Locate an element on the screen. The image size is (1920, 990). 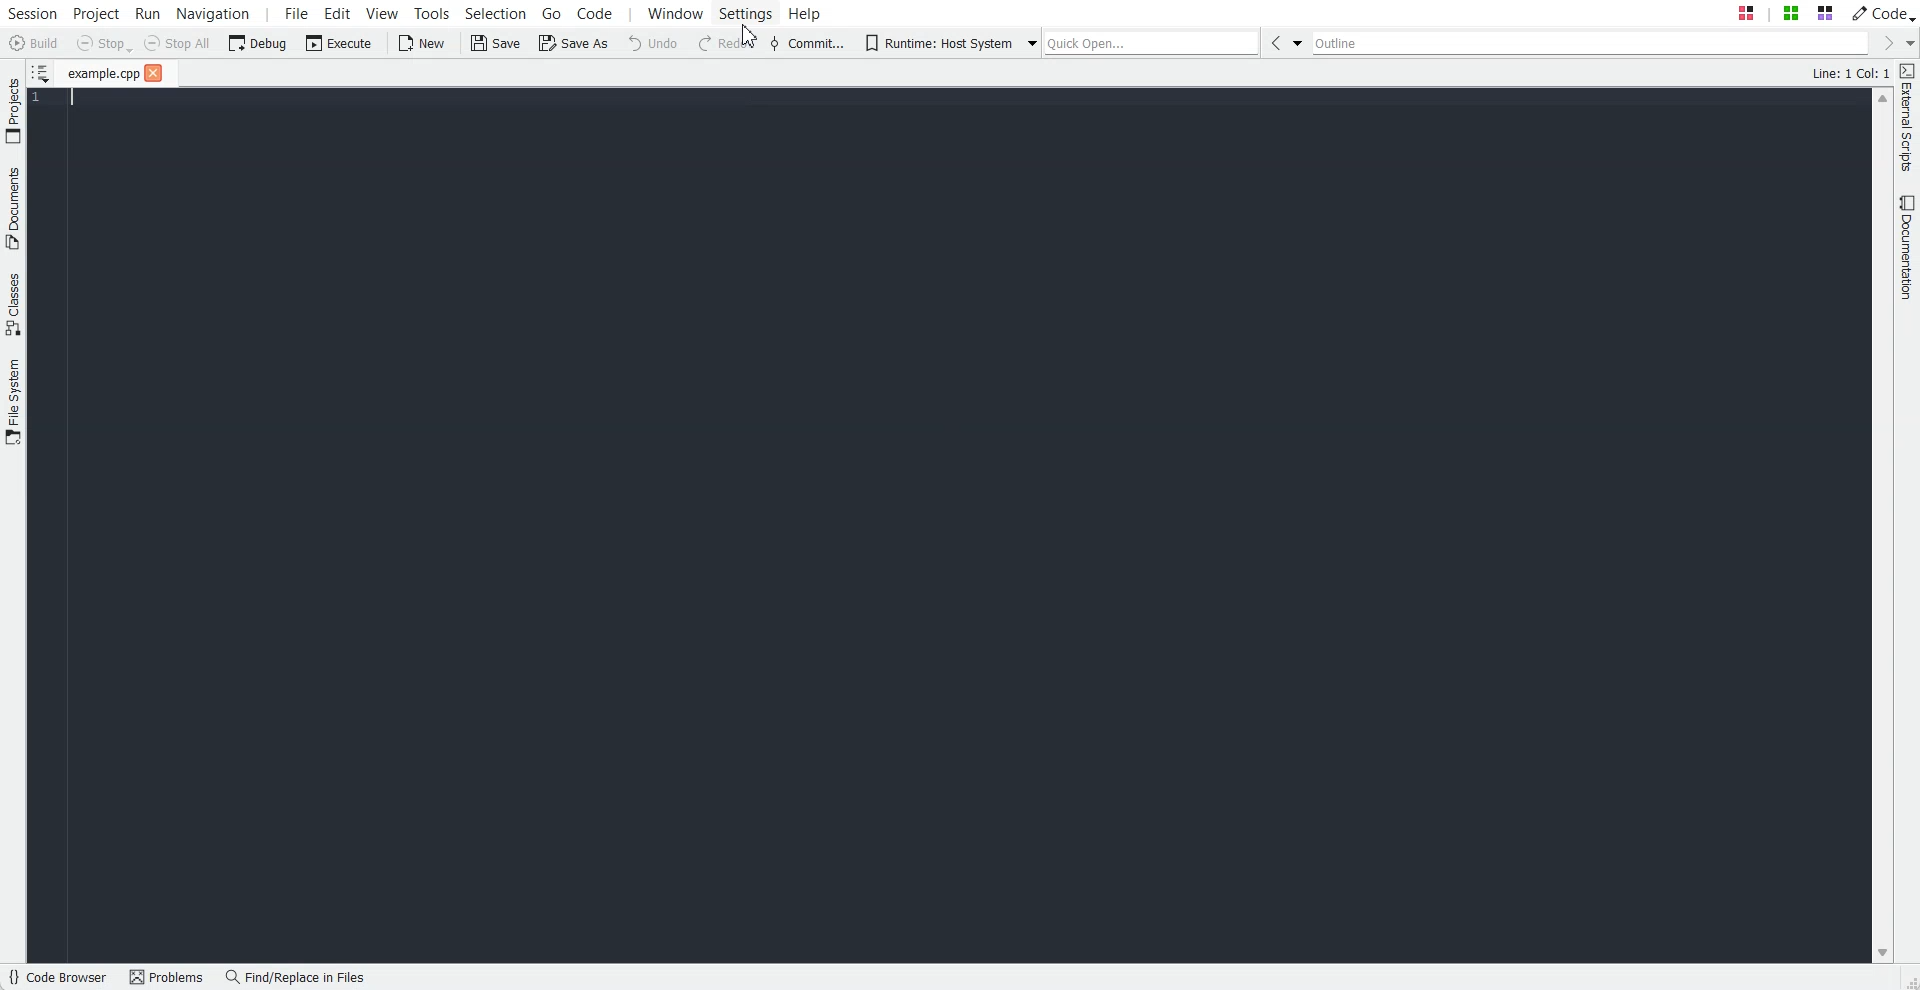
Code Browser is located at coordinates (60, 977).